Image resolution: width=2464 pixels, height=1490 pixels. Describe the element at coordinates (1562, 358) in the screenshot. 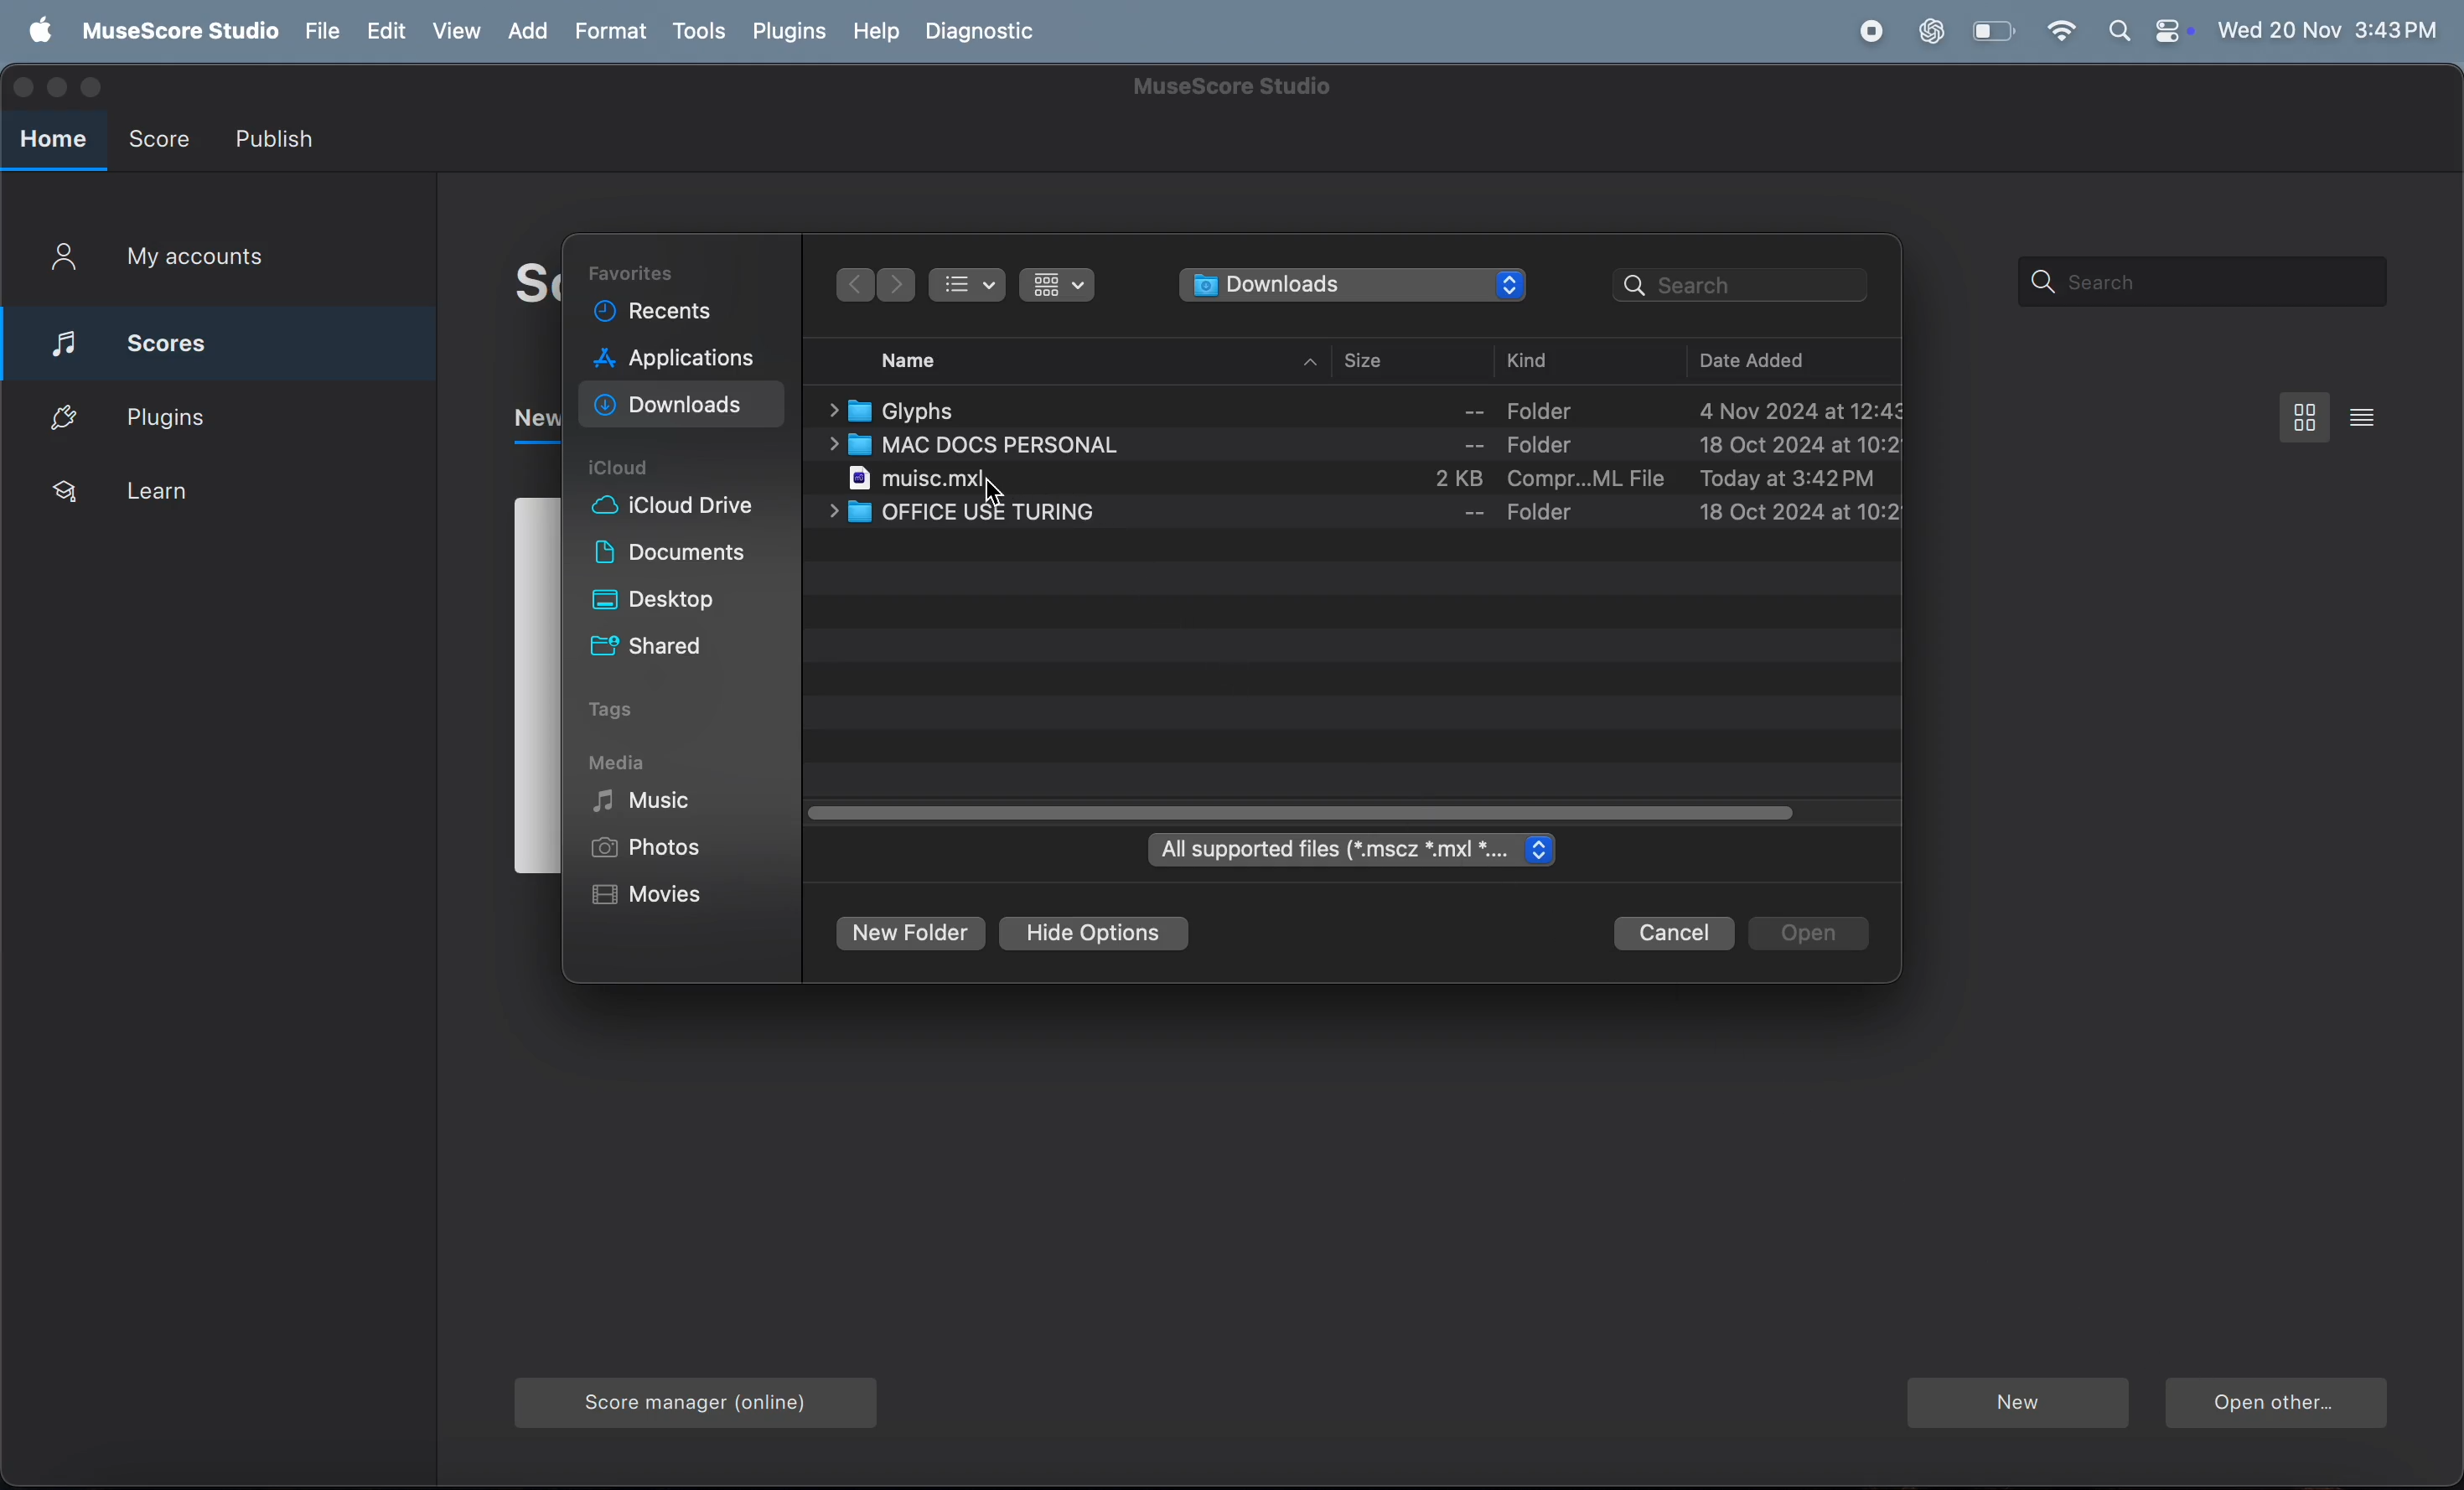

I see `kind` at that location.